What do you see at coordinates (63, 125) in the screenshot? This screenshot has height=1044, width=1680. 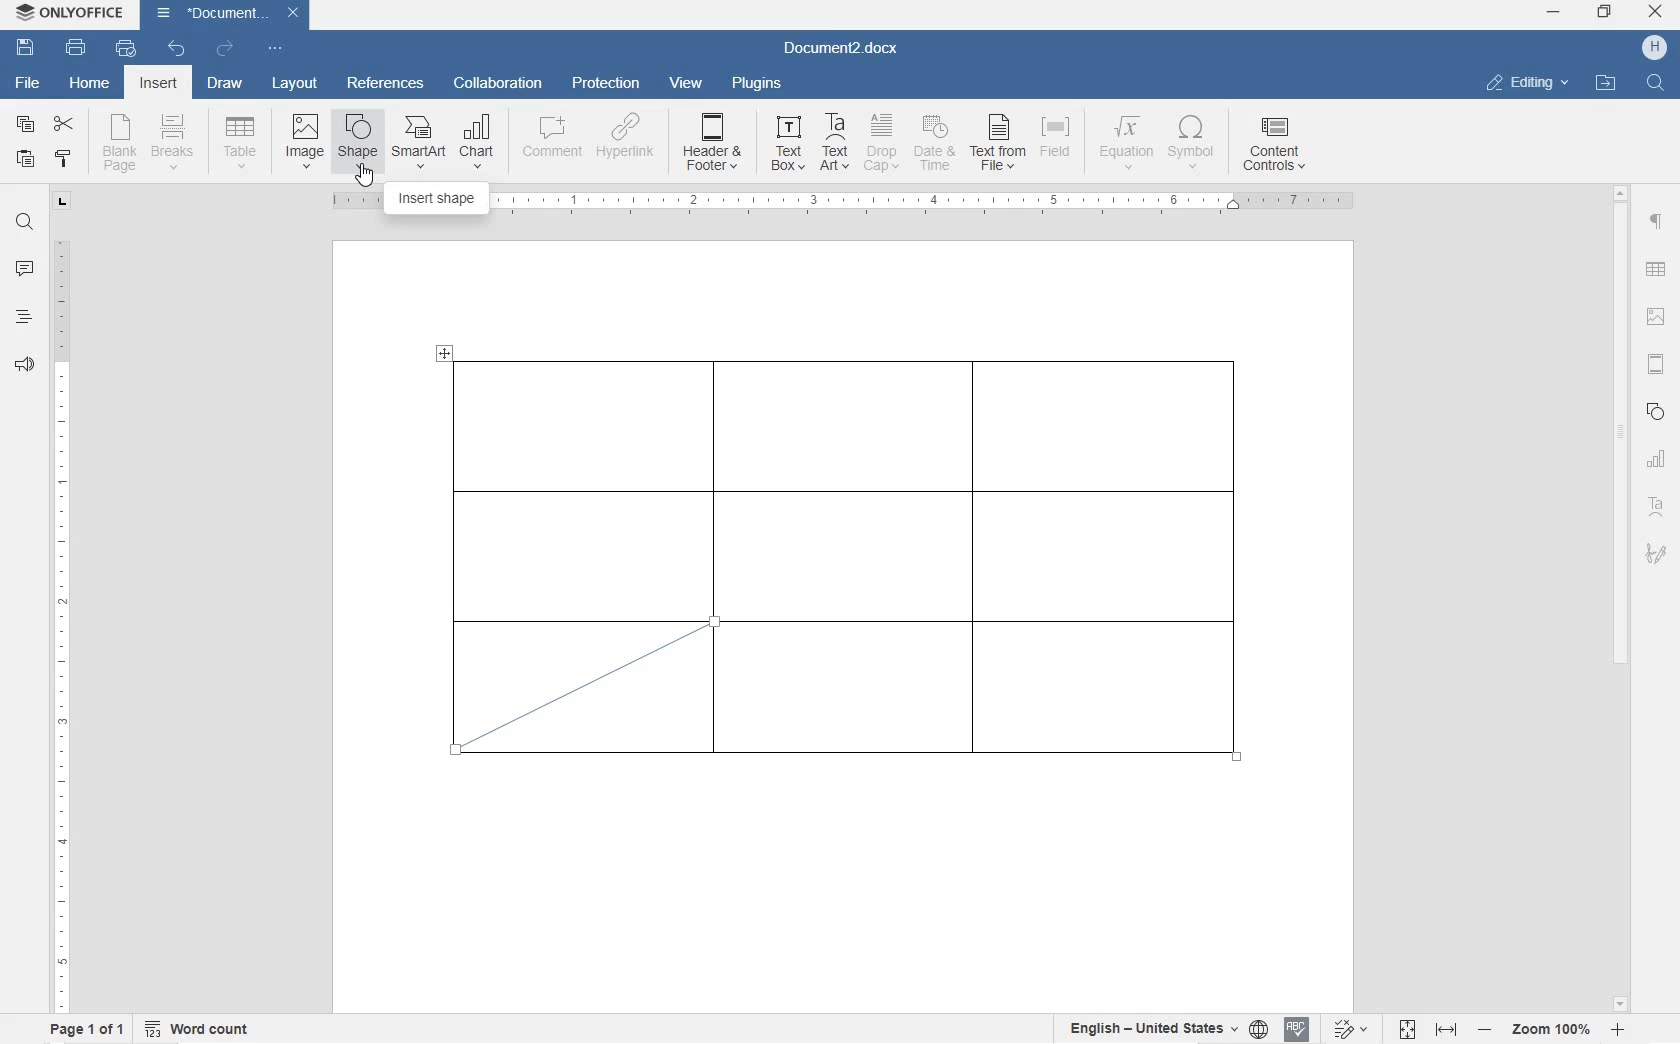 I see `cut` at bounding box center [63, 125].